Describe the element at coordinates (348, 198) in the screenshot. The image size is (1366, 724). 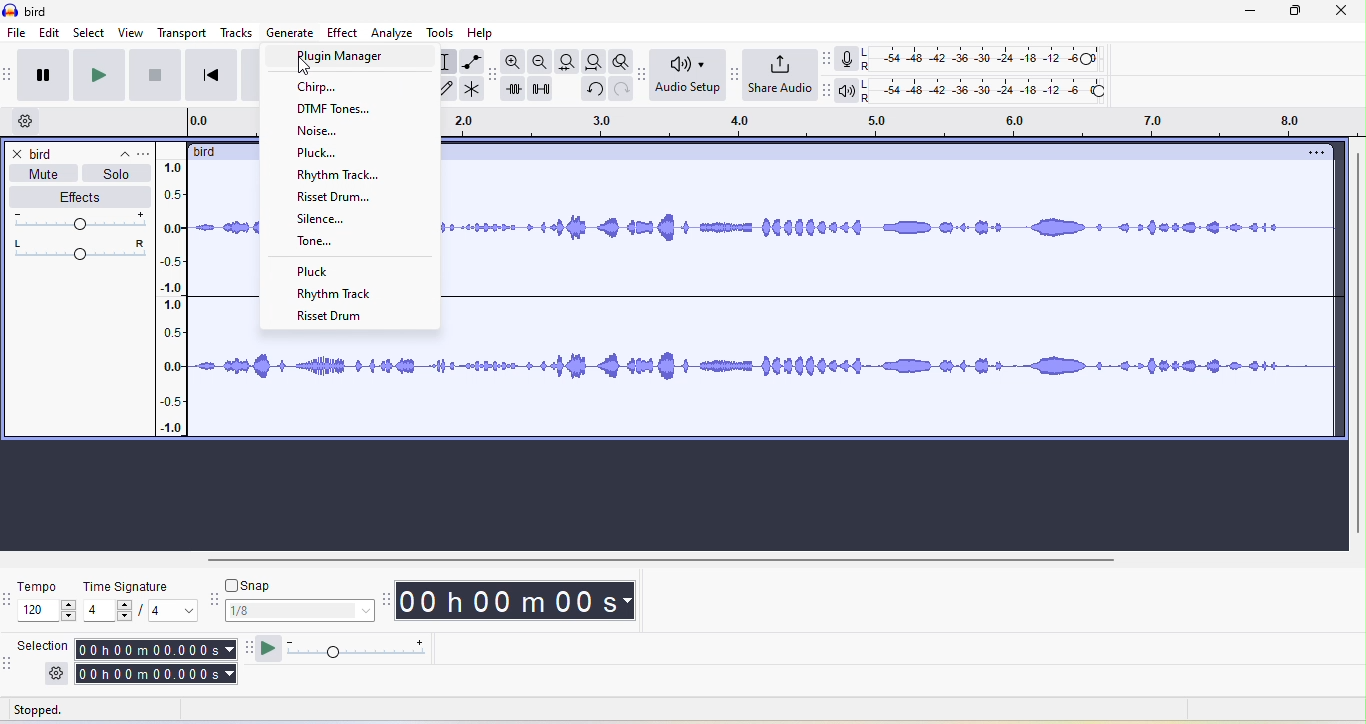
I see `risset drum` at that location.